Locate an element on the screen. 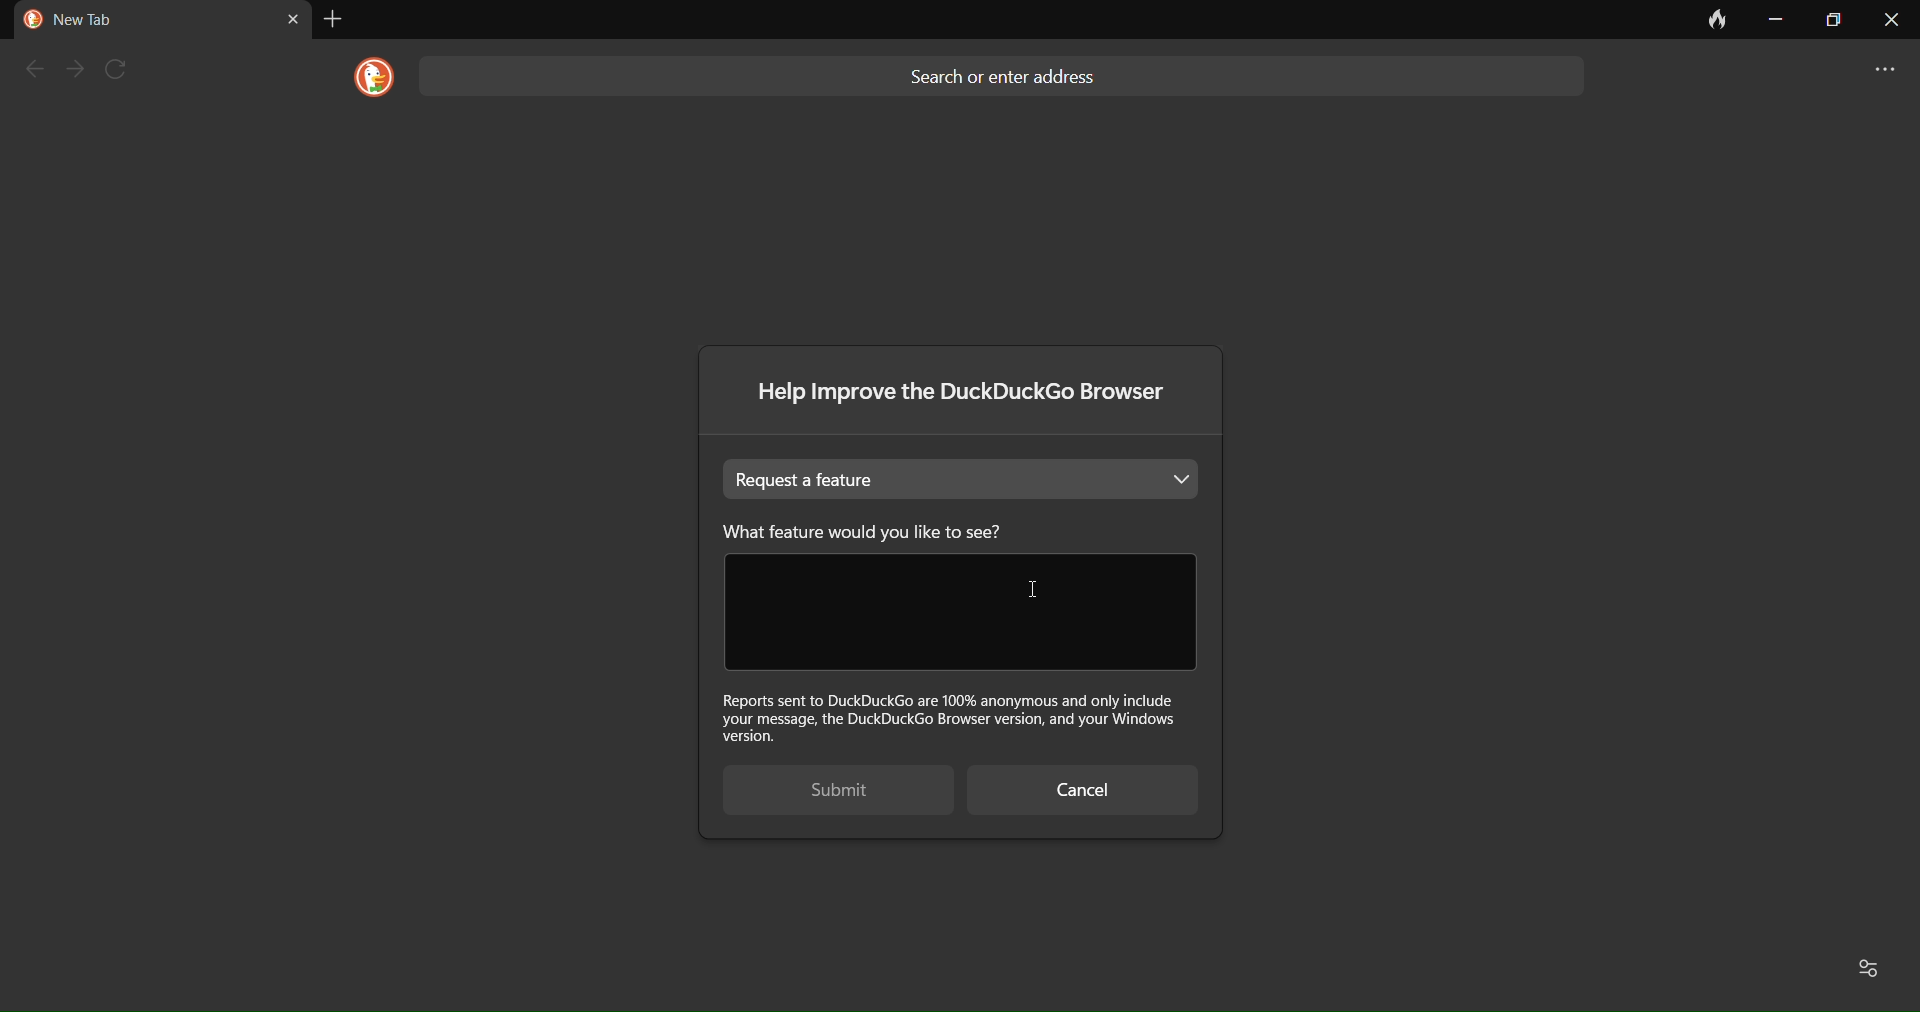 The width and height of the screenshot is (1920, 1012). close tab is located at coordinates (292, 18).